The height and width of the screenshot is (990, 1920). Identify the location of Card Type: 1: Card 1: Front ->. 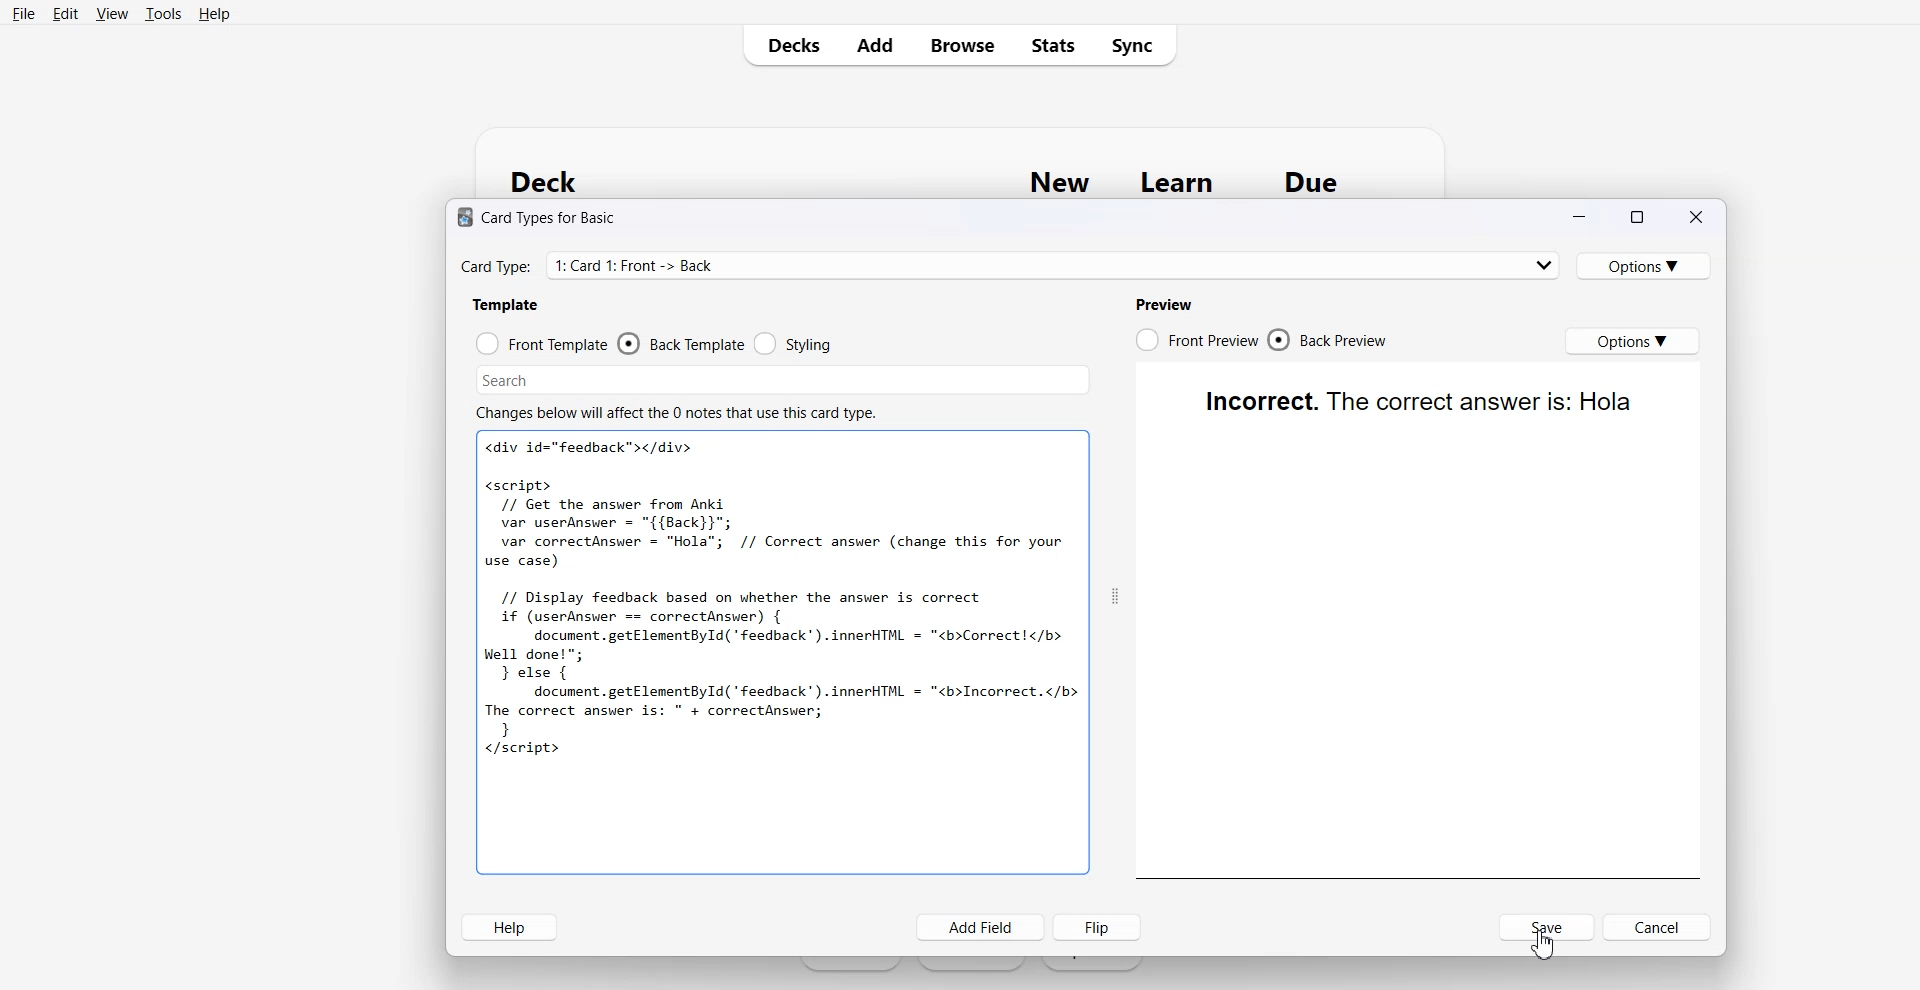
(1002, 268).